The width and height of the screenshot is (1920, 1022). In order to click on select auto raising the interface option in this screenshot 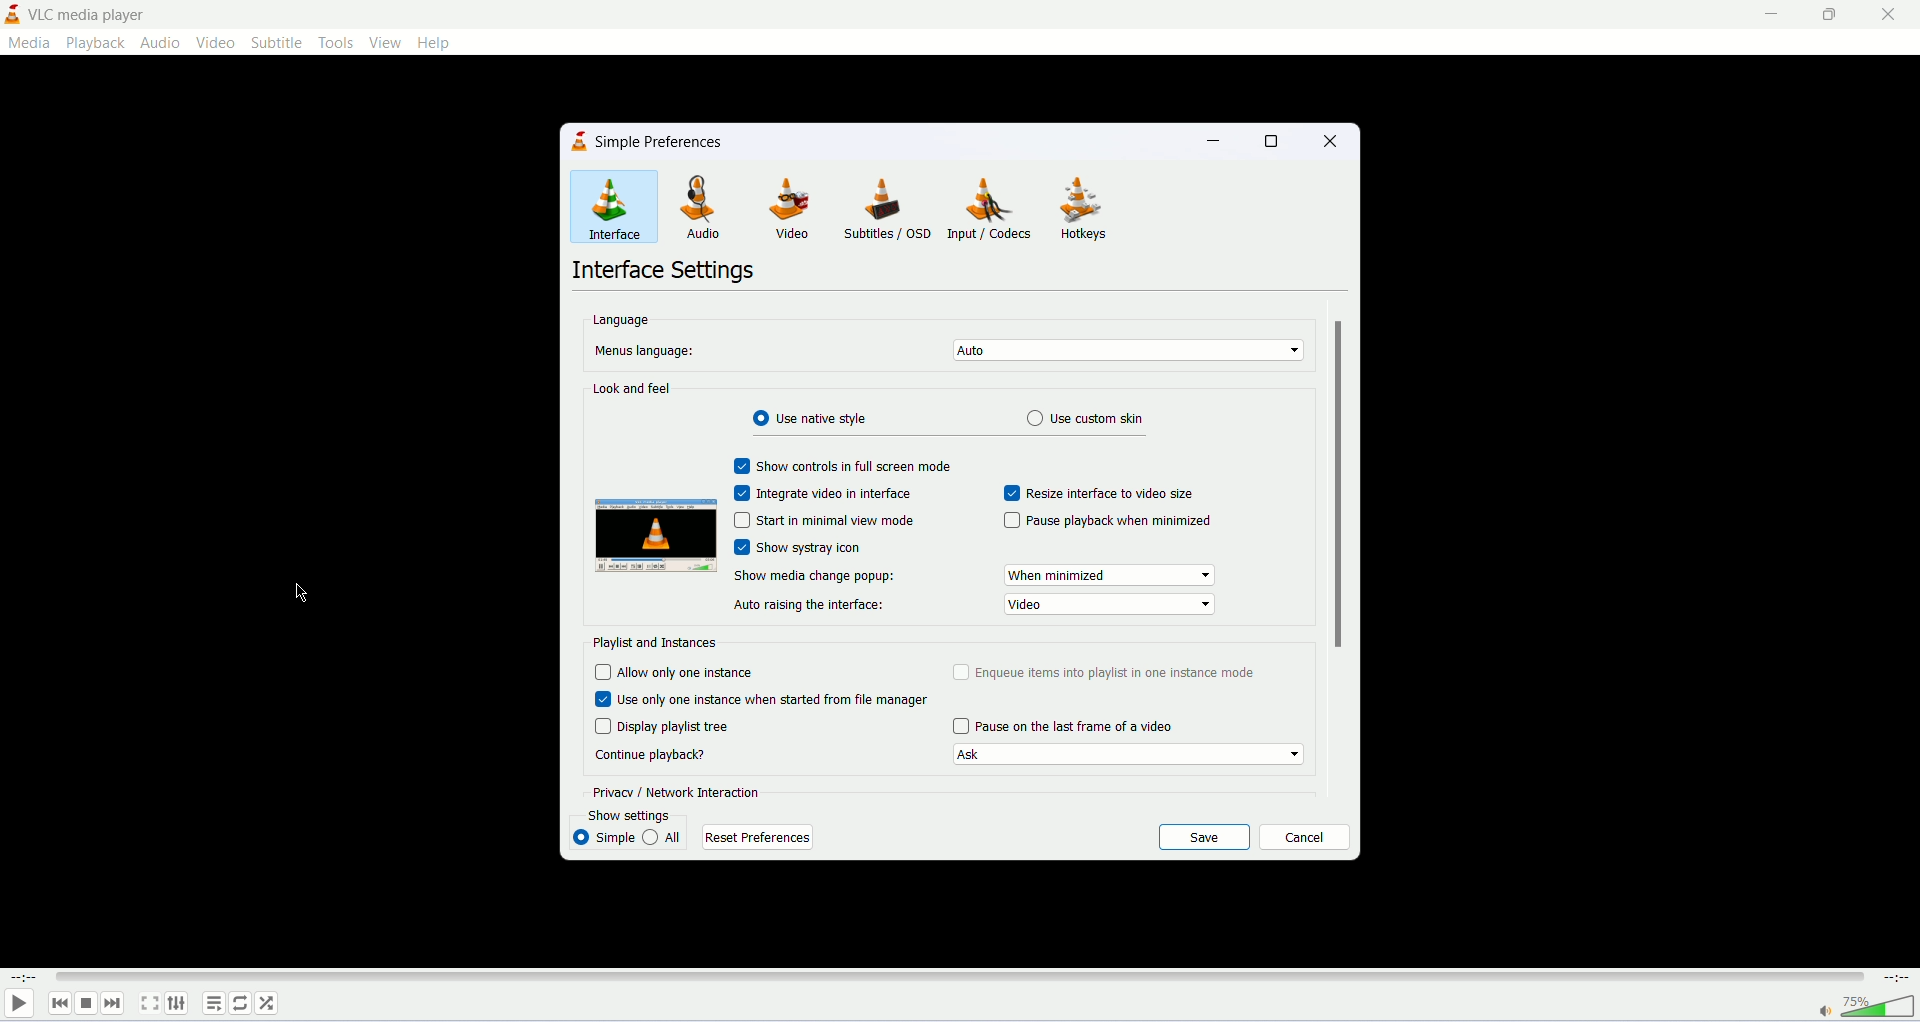, I will do `click(1109, 604)`.